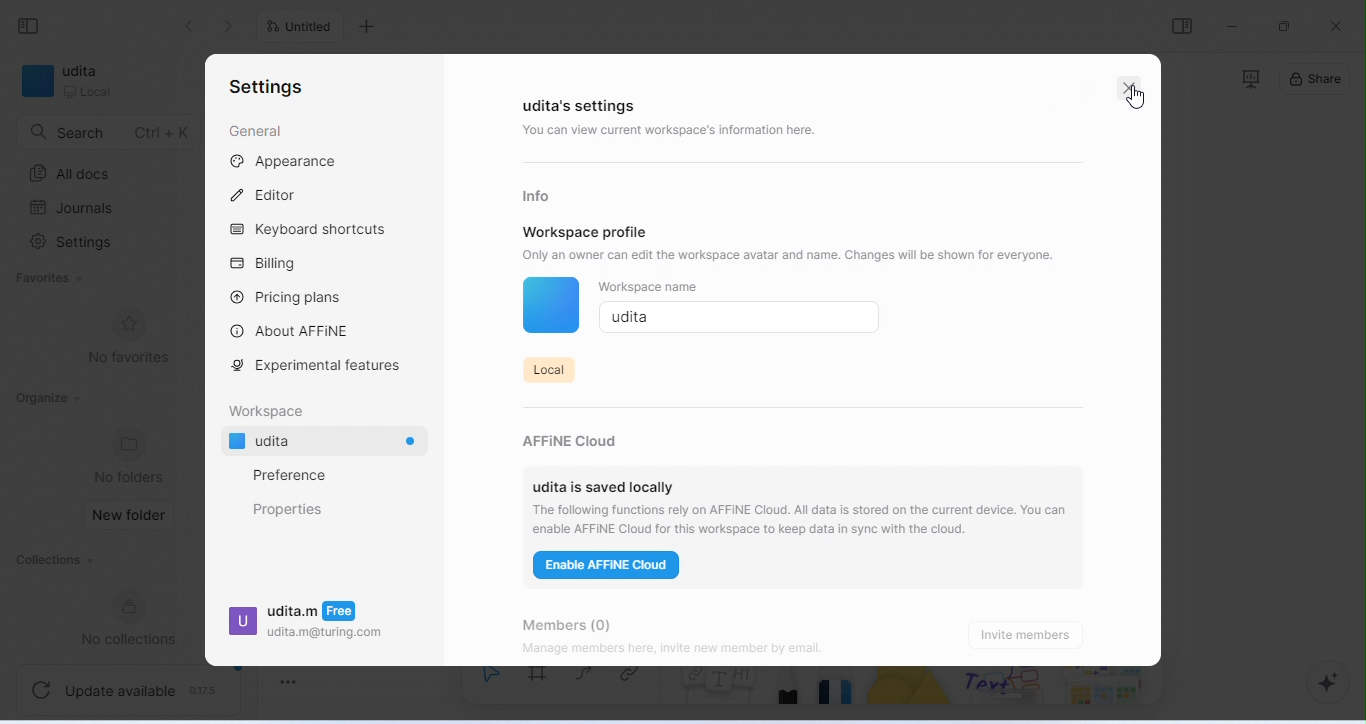 The image size is (1366, 724). I want to click on arrows and more, so click(1103, 688).